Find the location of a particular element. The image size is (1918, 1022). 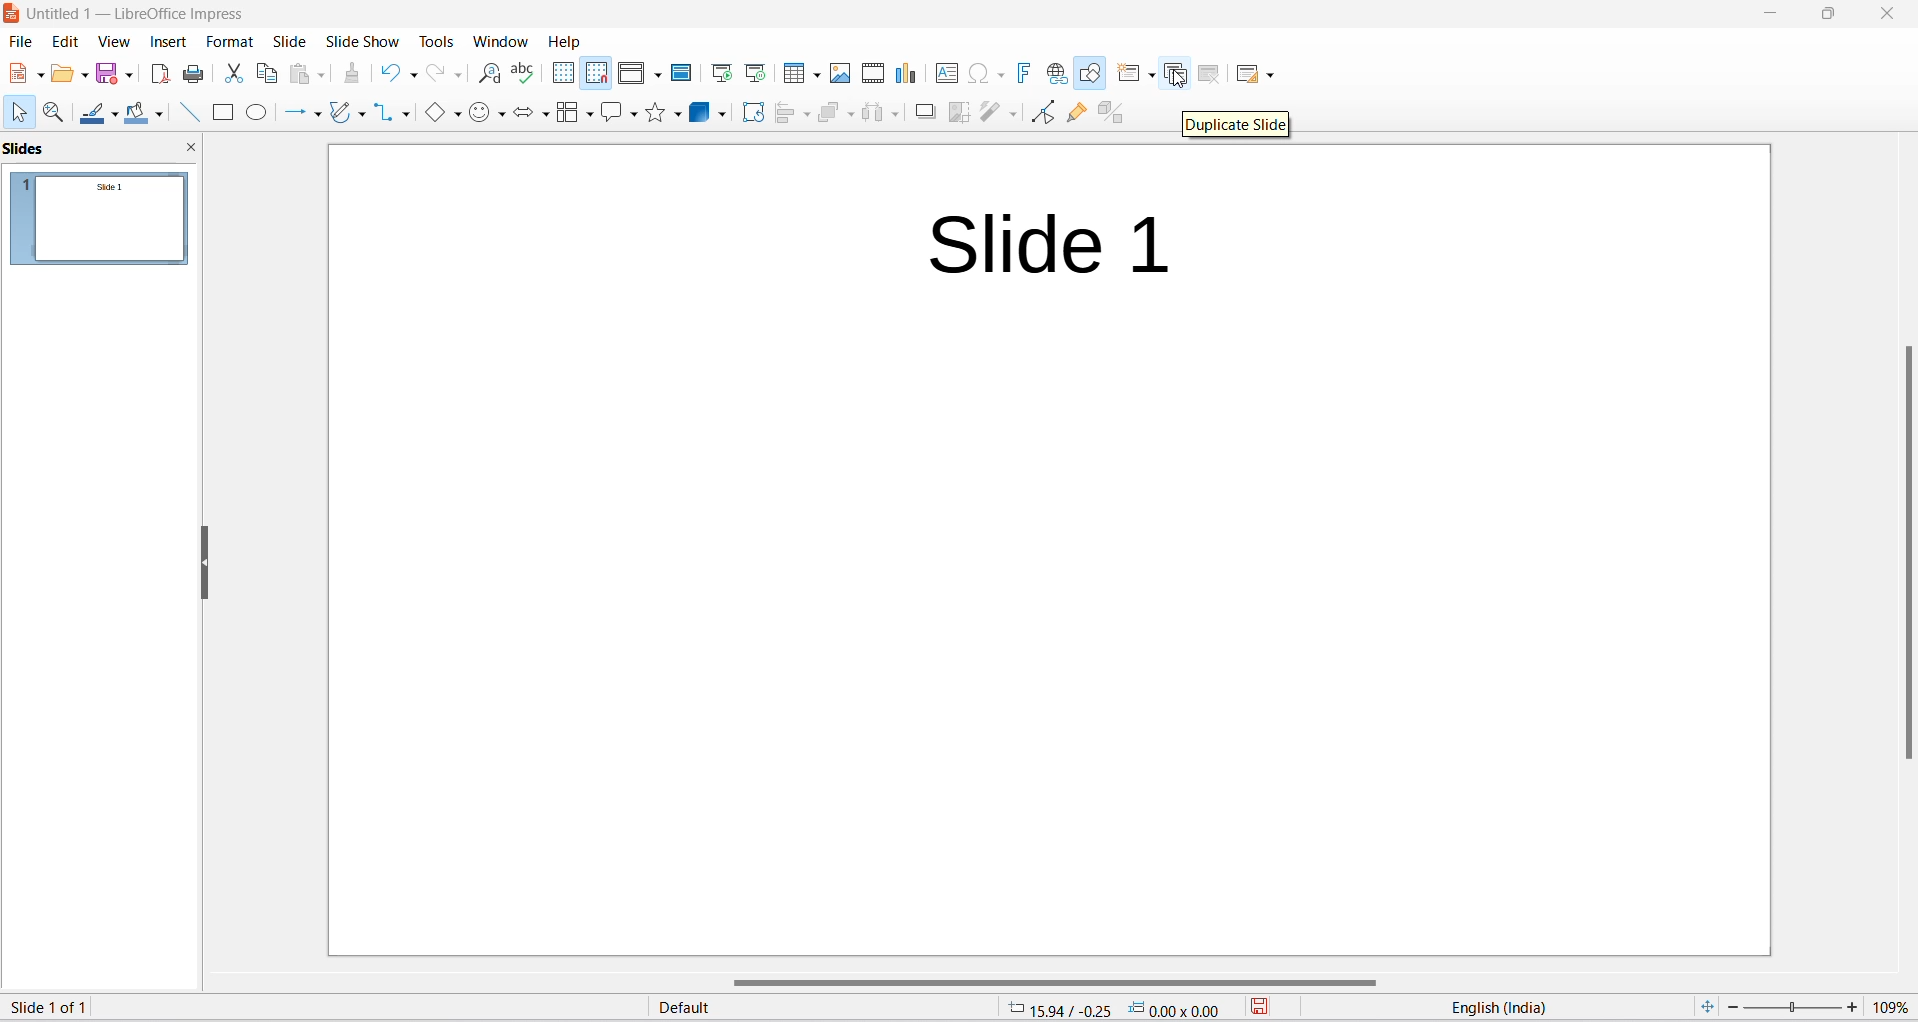

Side pane is located at coordinates (86, 148).